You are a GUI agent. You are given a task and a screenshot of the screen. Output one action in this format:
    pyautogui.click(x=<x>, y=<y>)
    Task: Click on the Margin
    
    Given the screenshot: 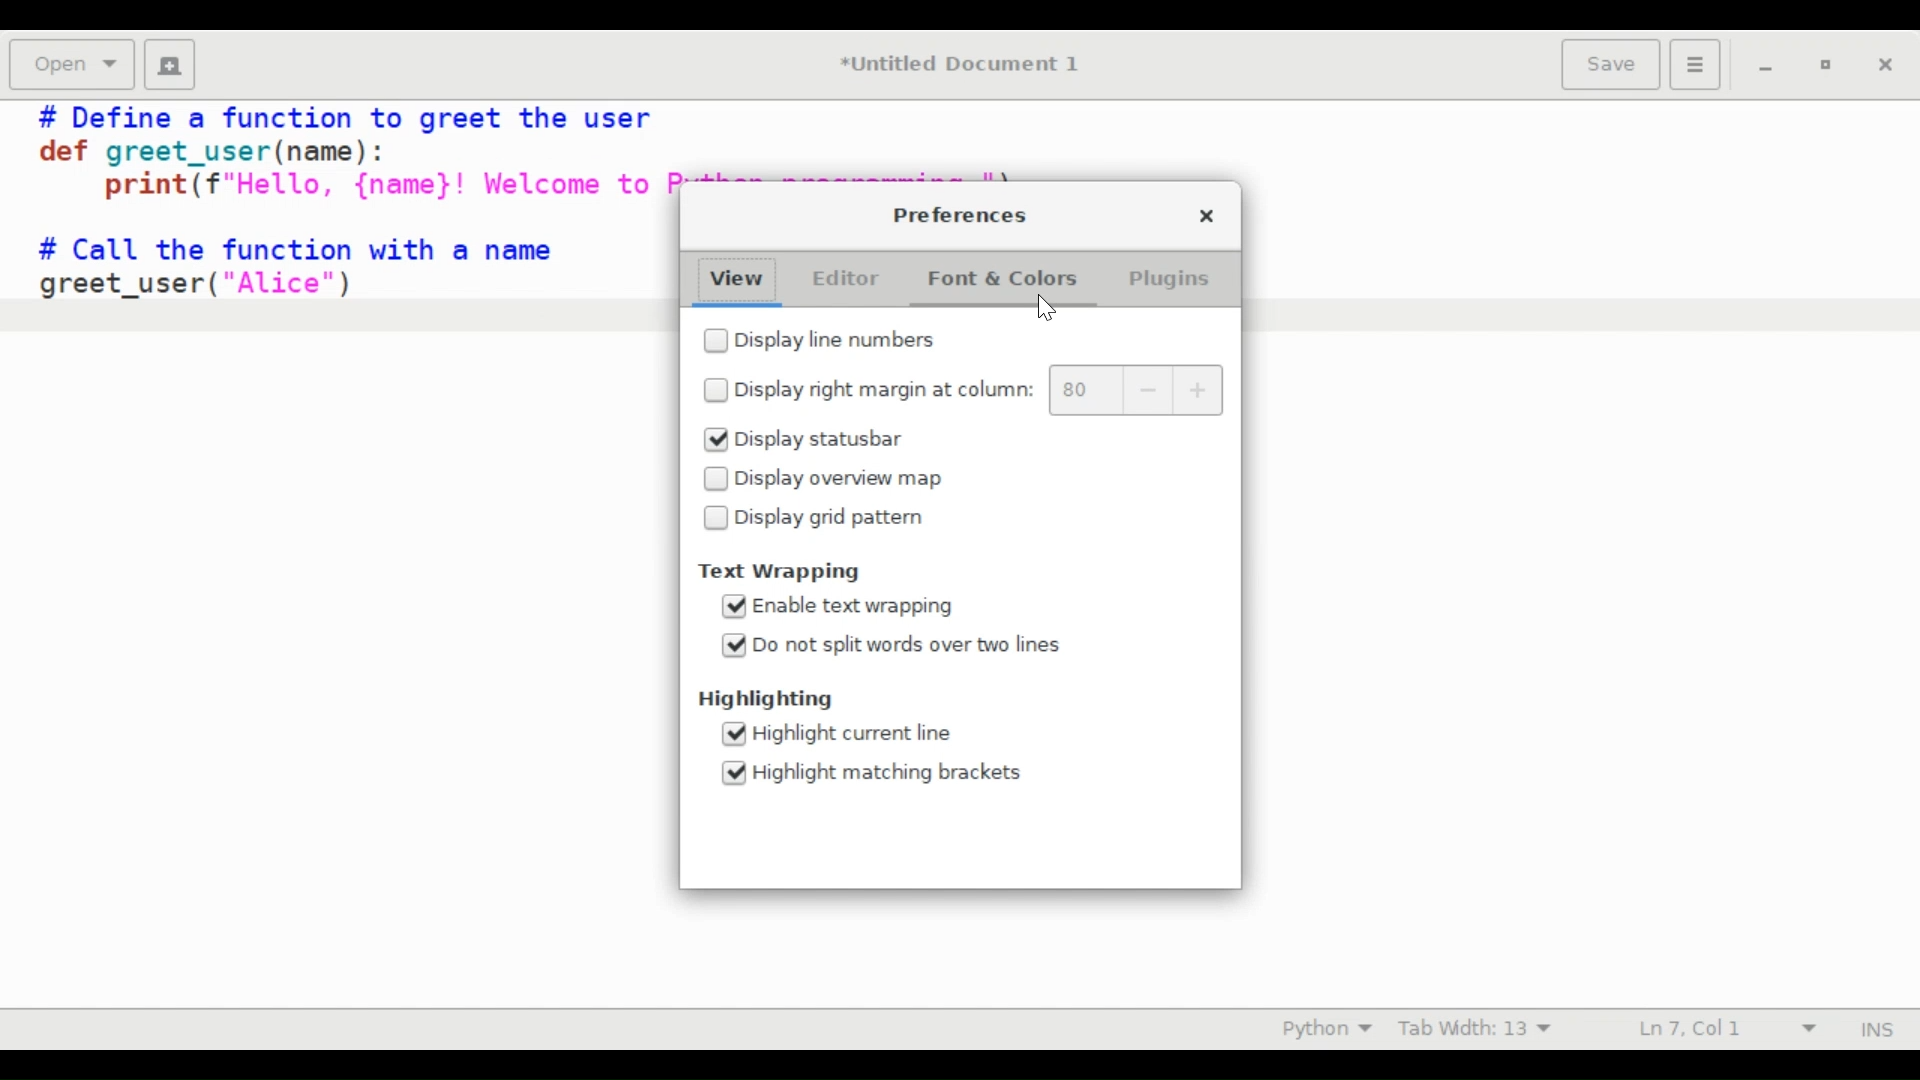 What is the action you would take?
    pyautogui.click(x=1135, y=391)
    